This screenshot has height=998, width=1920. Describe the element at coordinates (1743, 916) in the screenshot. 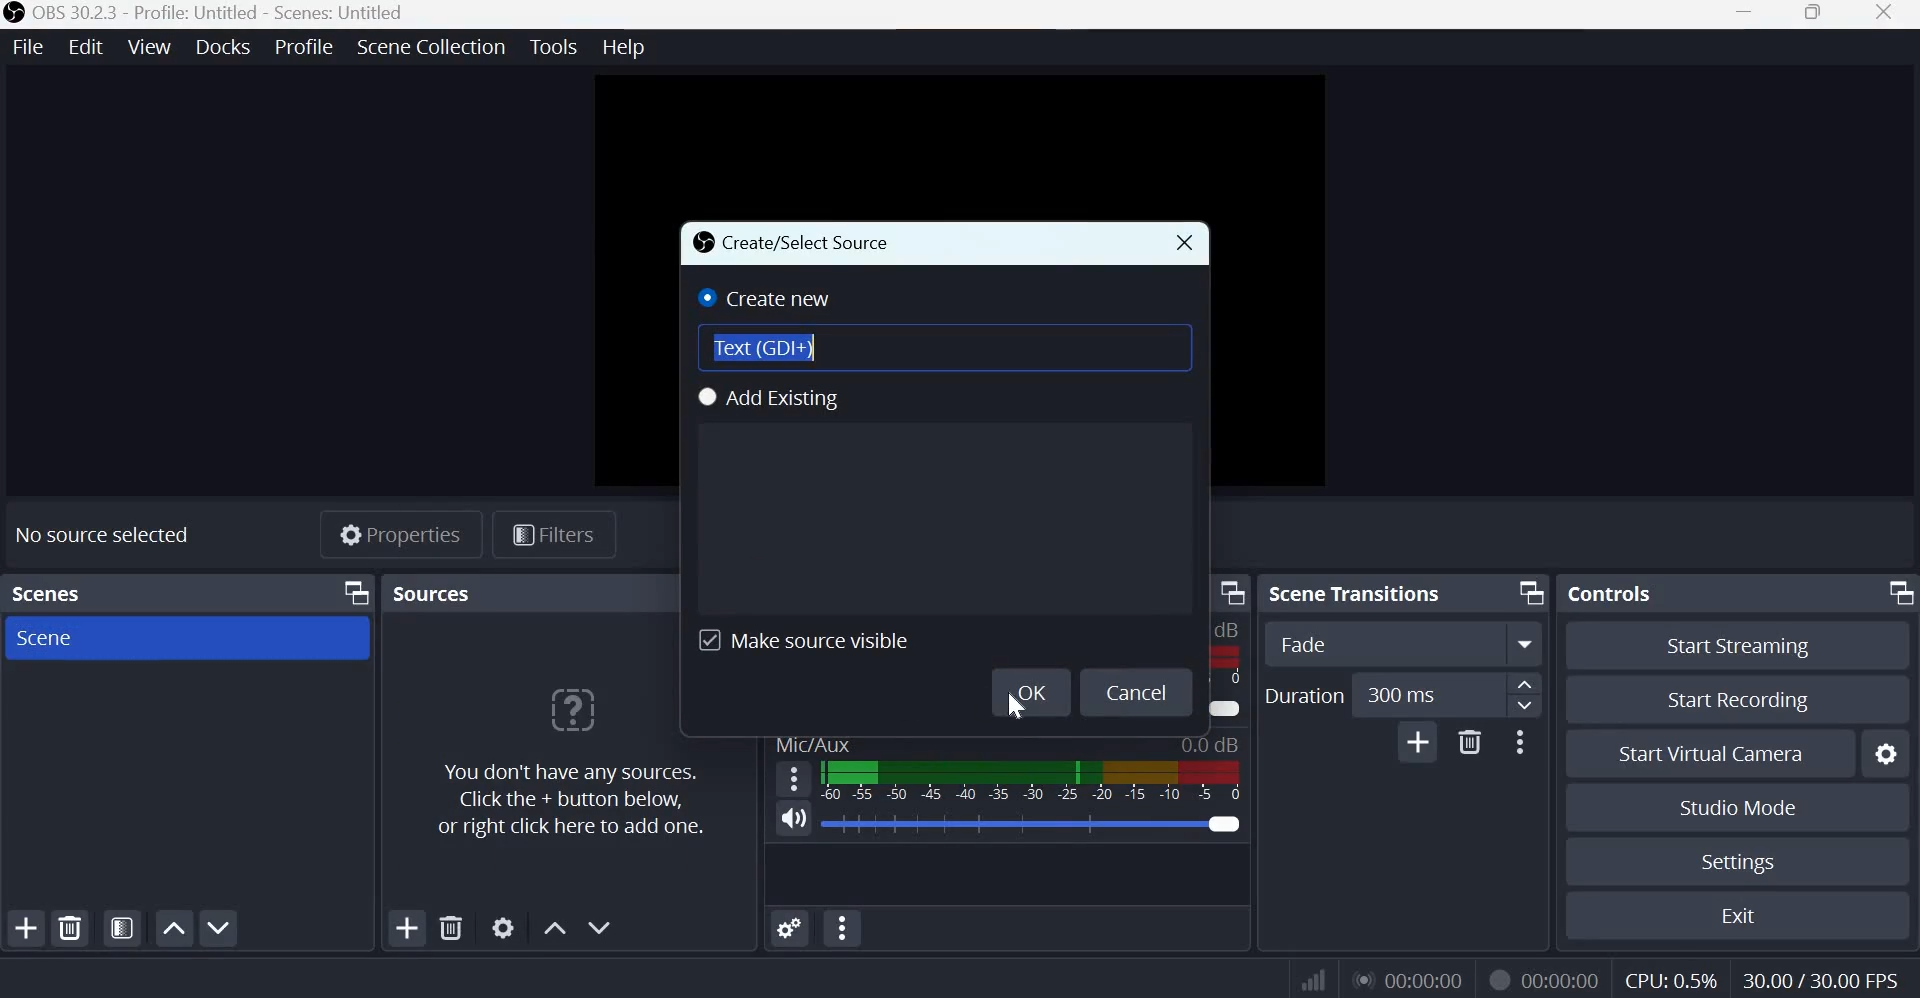

I see `Exit` at that location.